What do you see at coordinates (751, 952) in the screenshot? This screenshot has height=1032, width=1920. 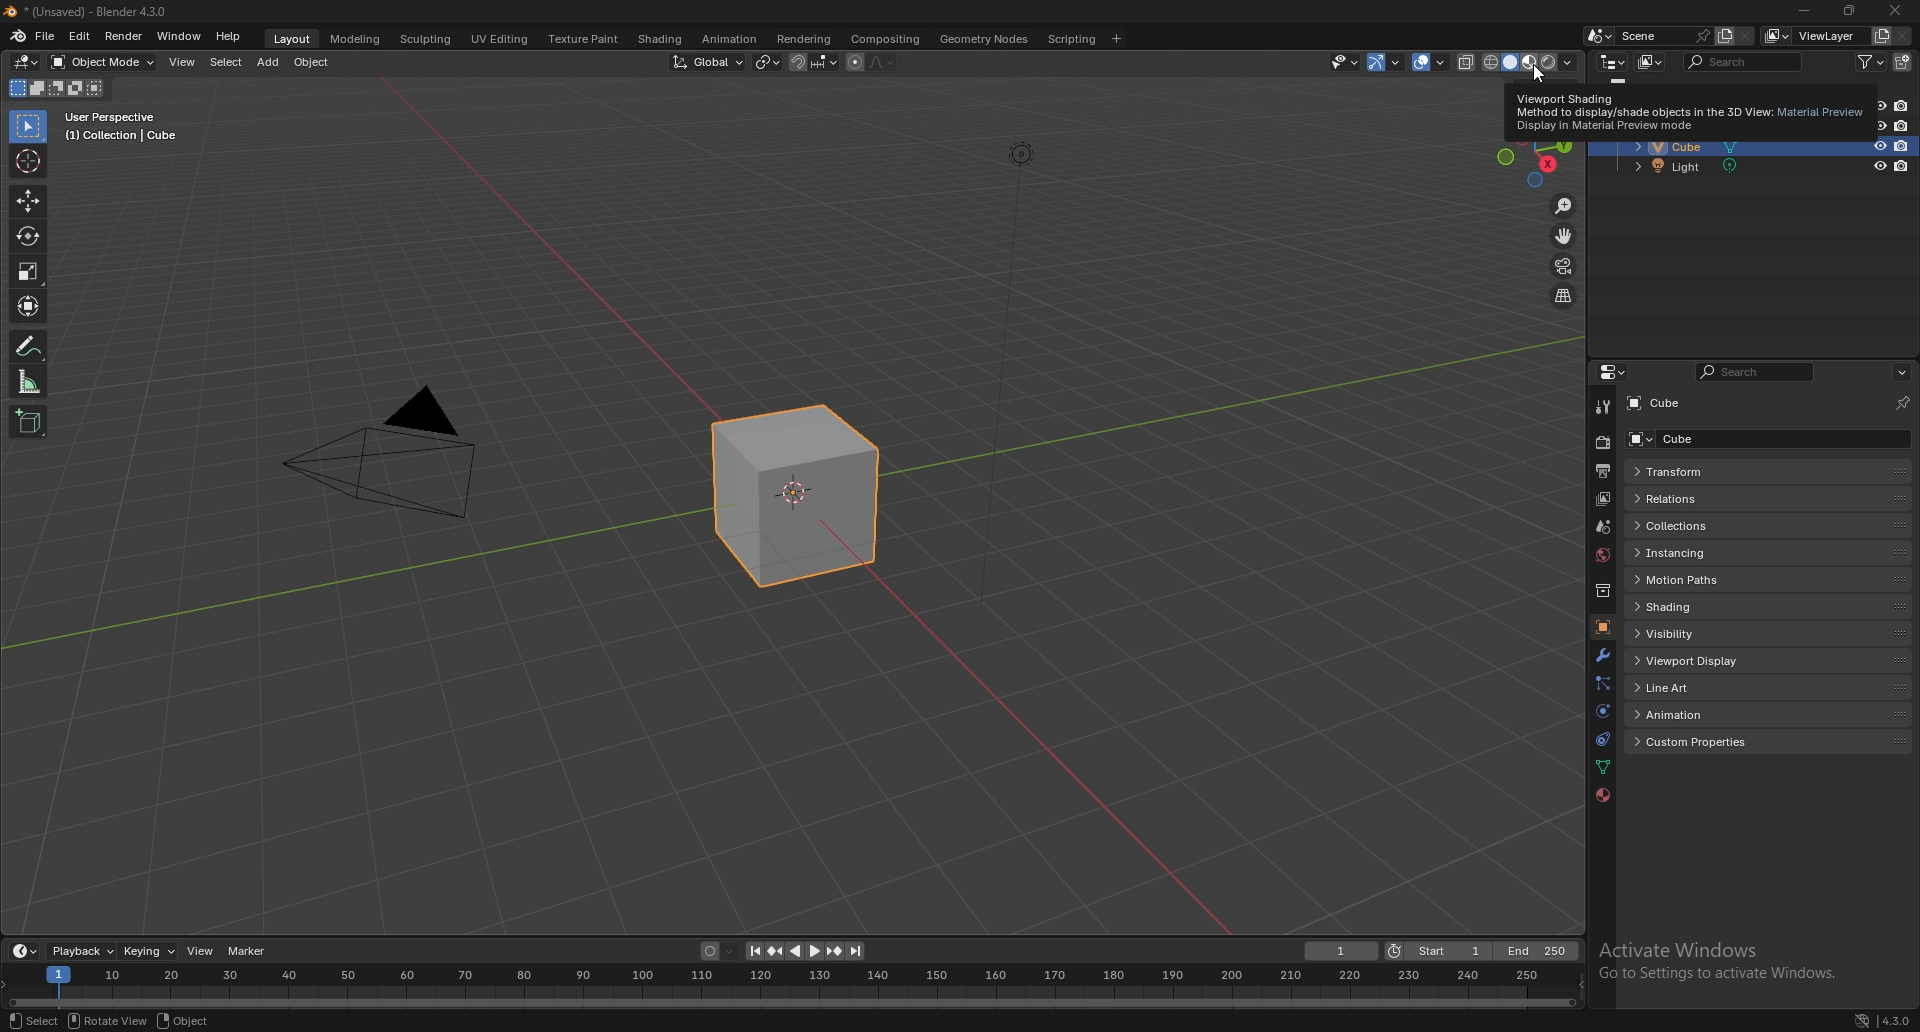 I see `jump to first frame` at bounding box center [751, 952].